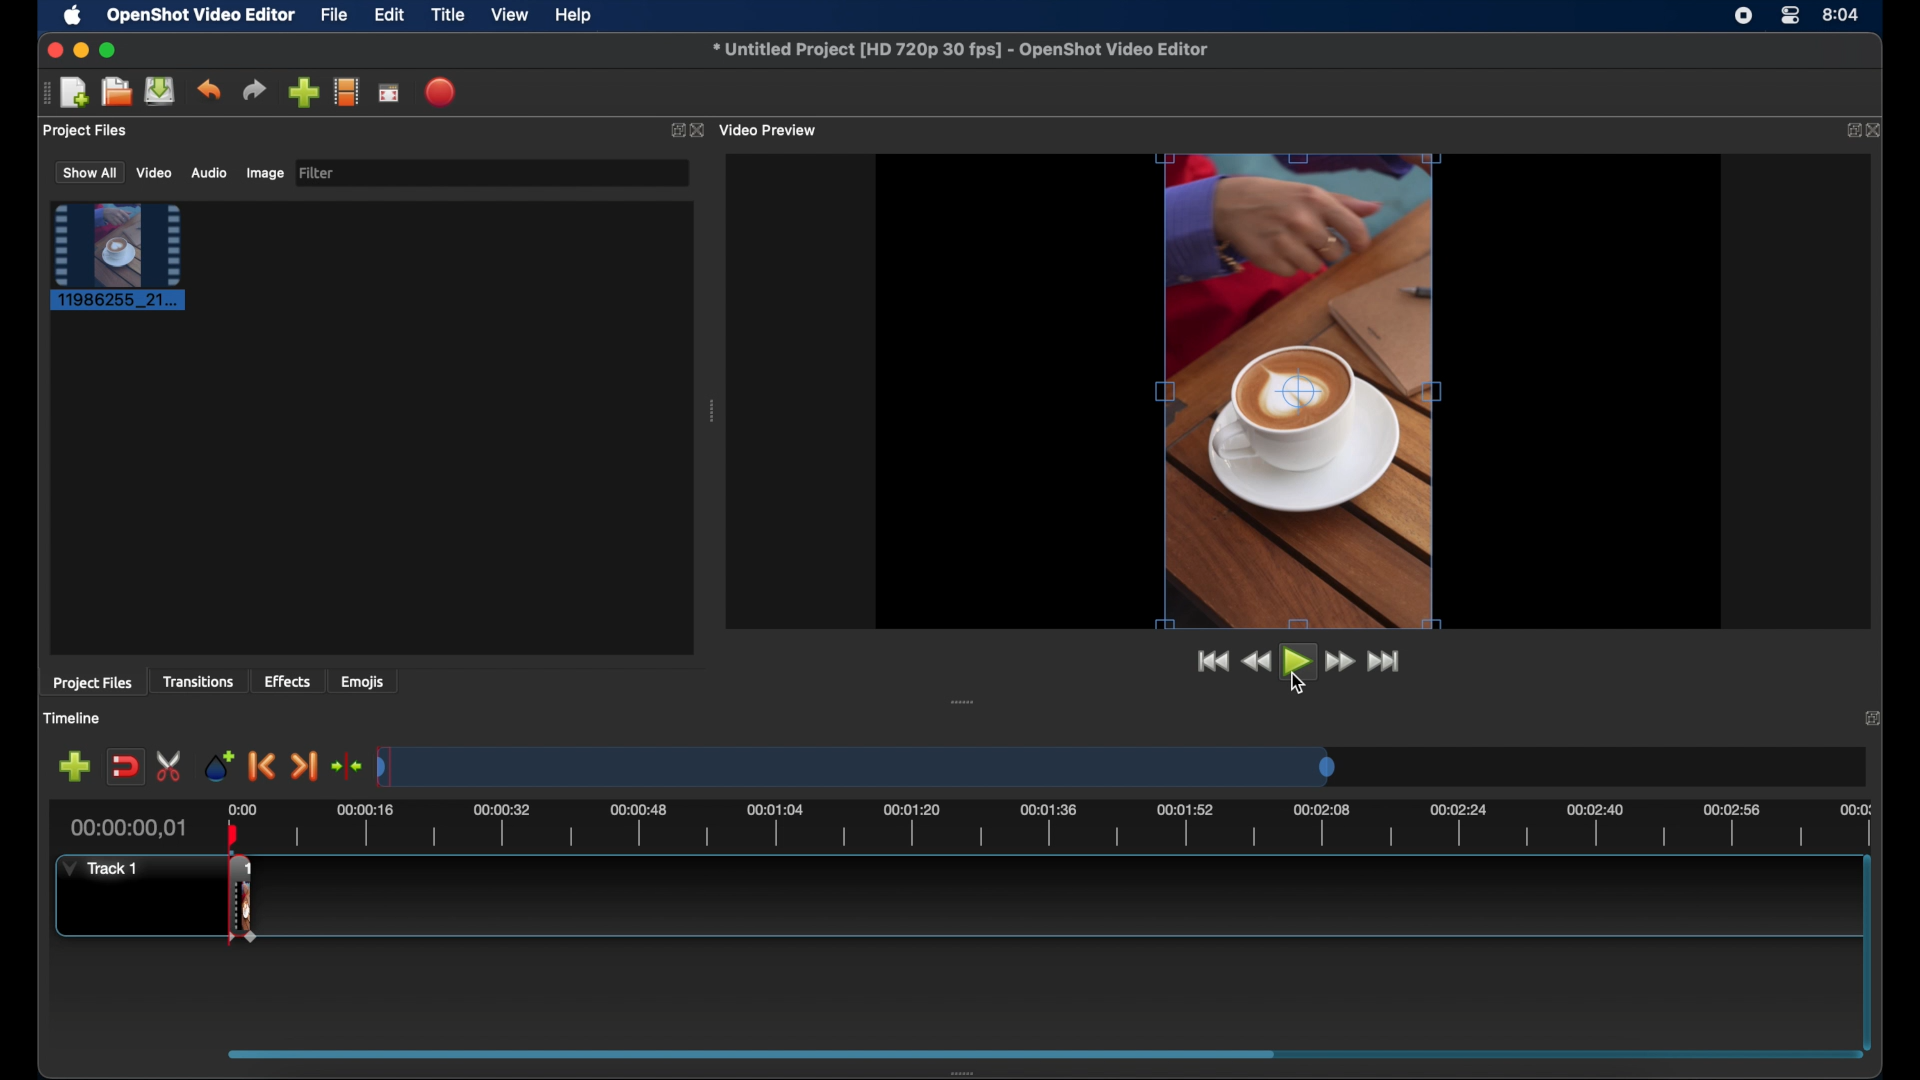  I want to click on timeline, so click(74, 718).